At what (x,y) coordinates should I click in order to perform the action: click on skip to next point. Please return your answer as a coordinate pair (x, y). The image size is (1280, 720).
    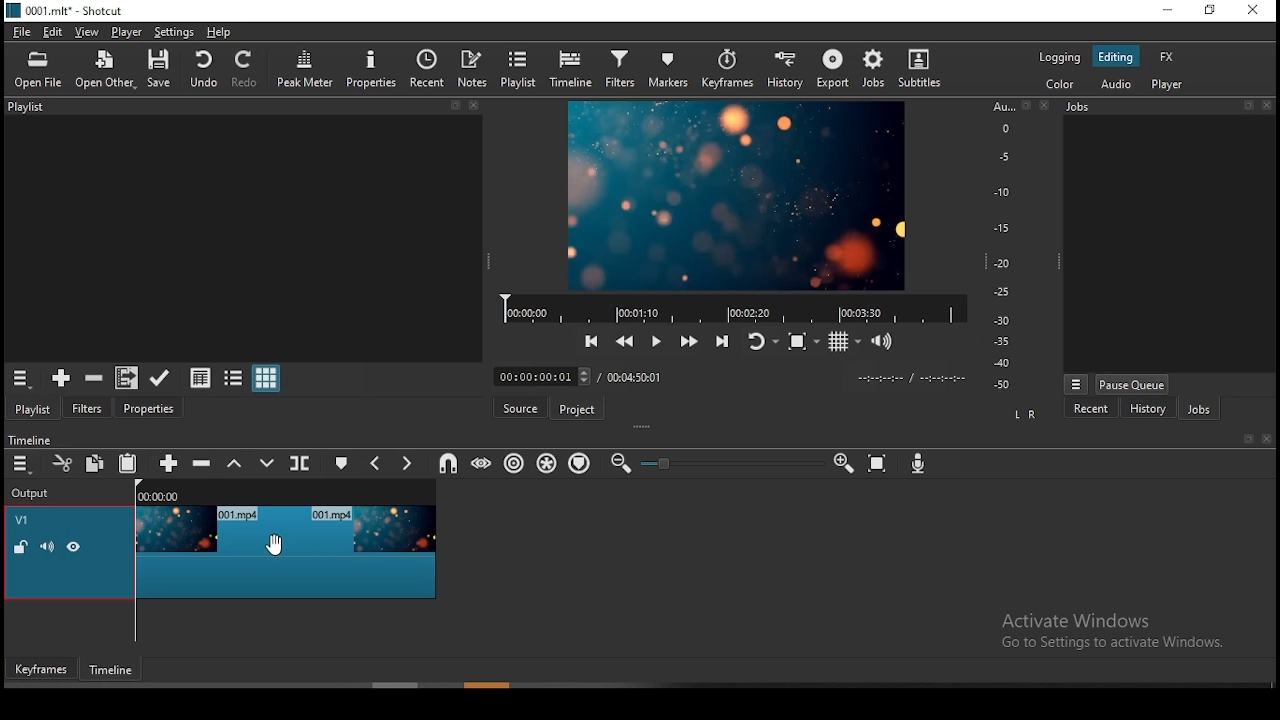
    Looking at the image, I should click on (723, 334).